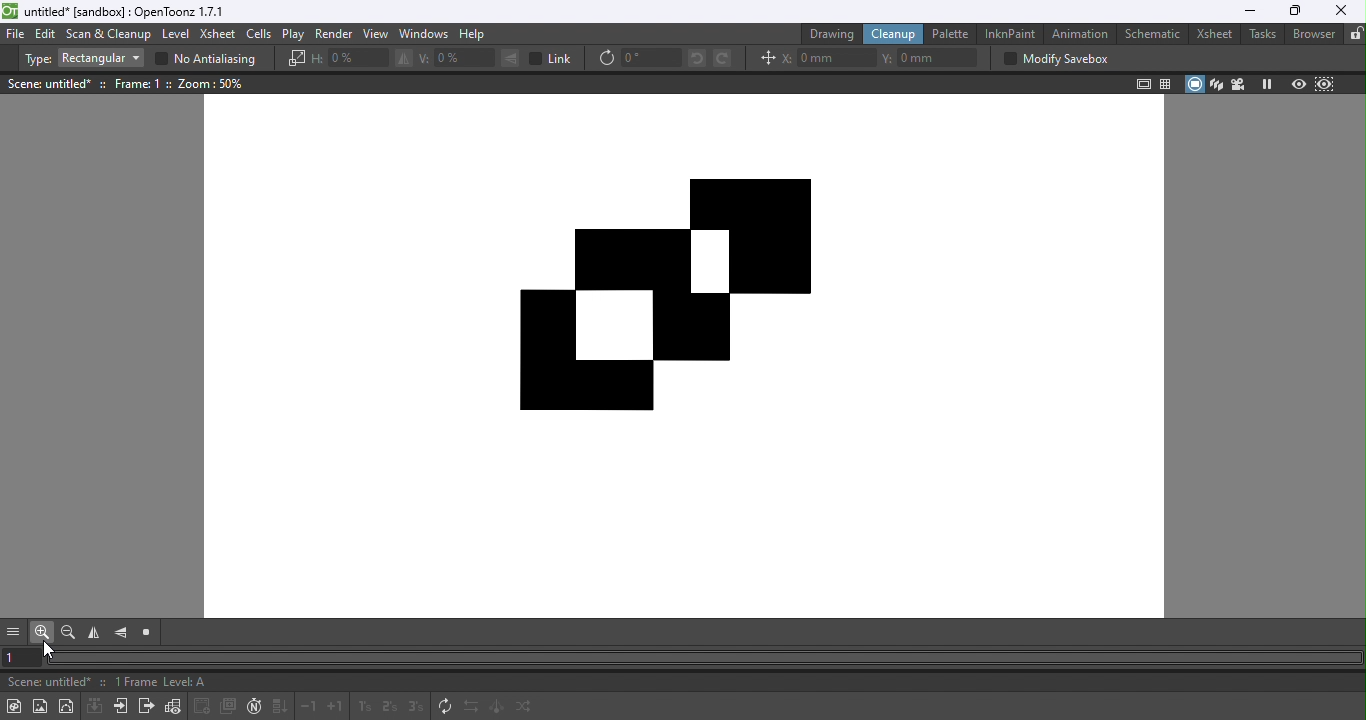  Describe the element at coordinates (292, 35) in the screenshot. I see `Play` at that location.